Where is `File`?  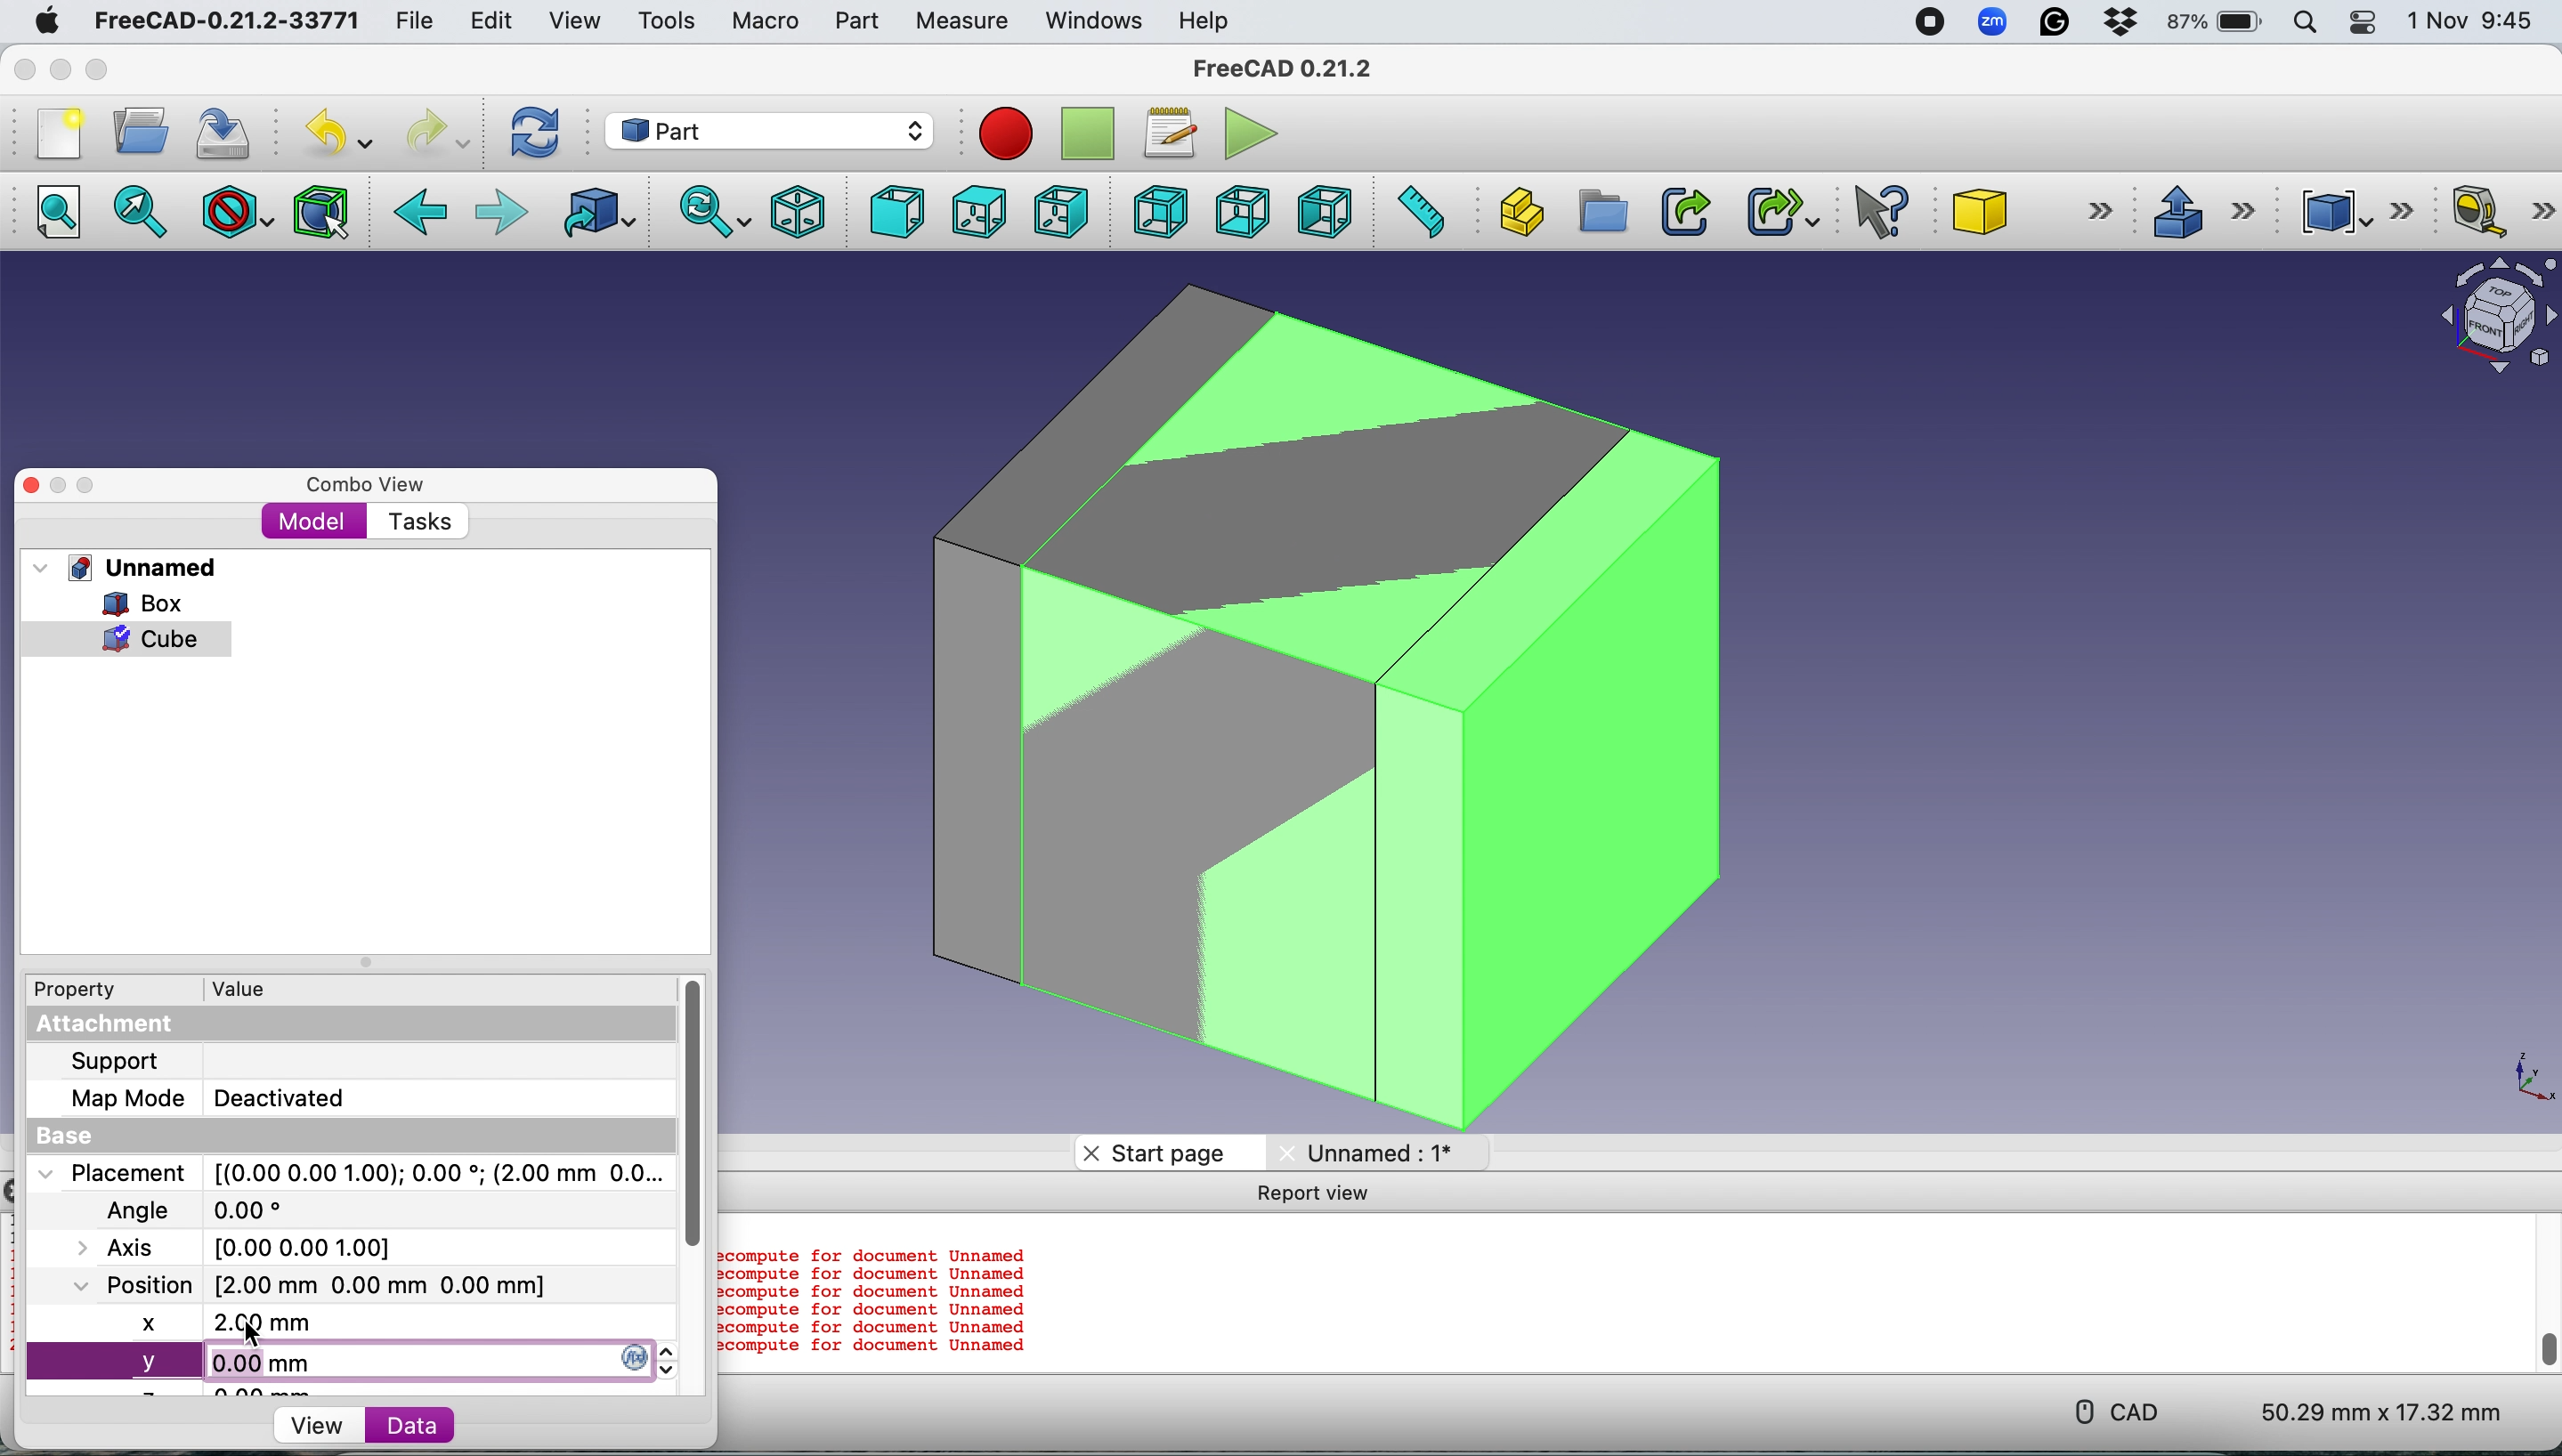 File is located at coordinates (409, 22).